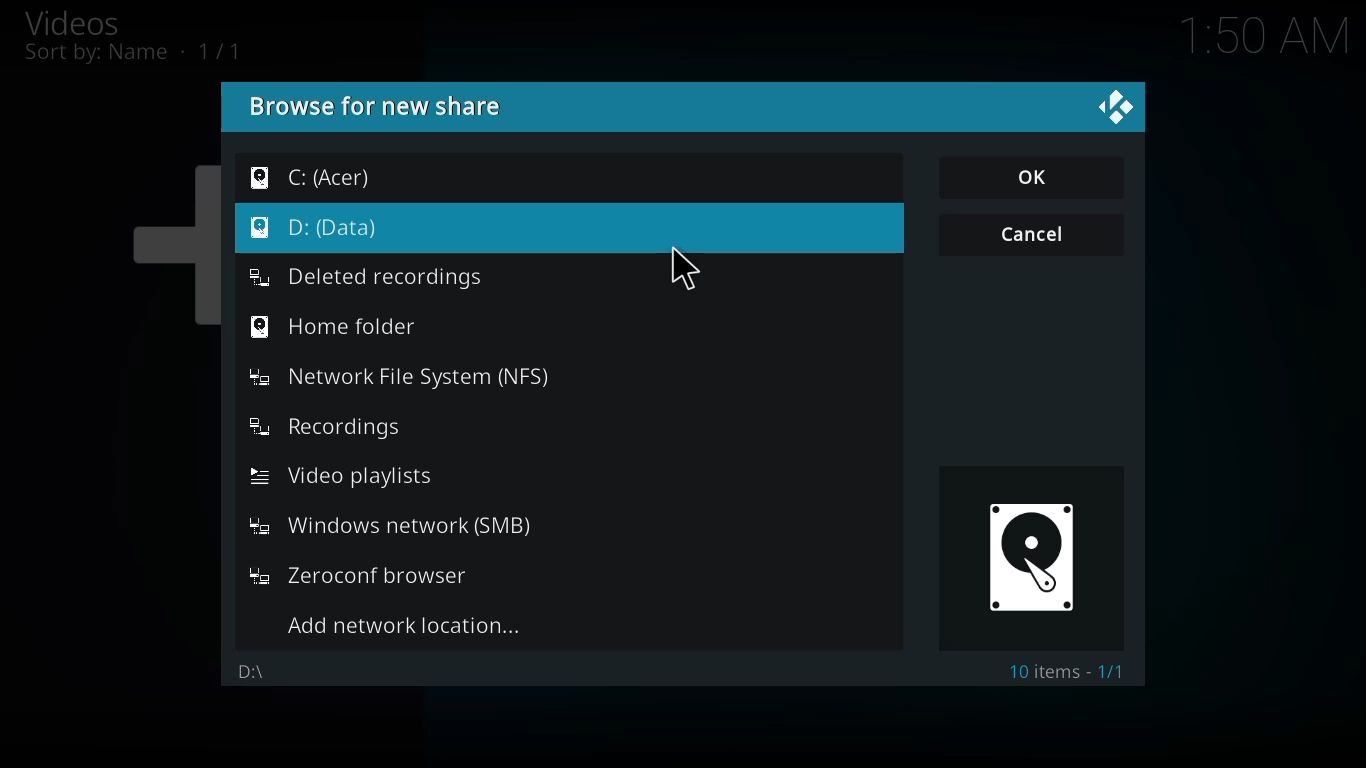 The image size is (1366, 768). I want to click on close, so click(1114, 108).